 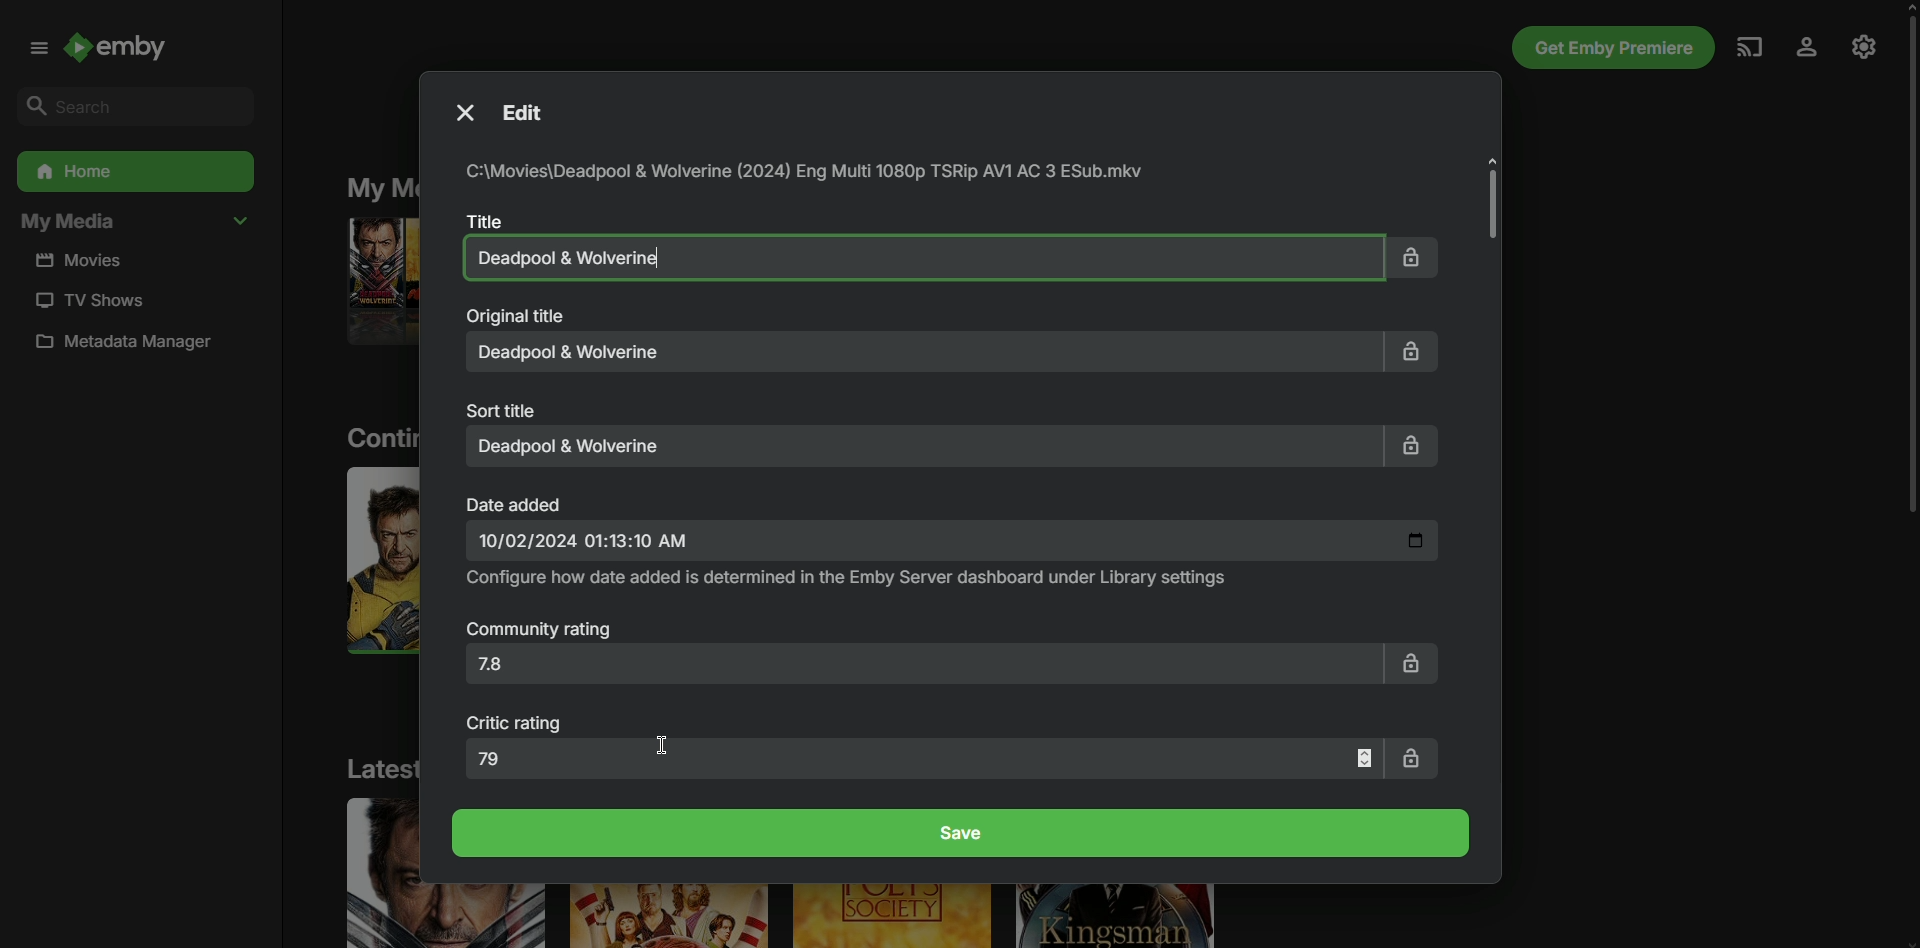 I want to click on Cast, so click(x=1747, y=46).